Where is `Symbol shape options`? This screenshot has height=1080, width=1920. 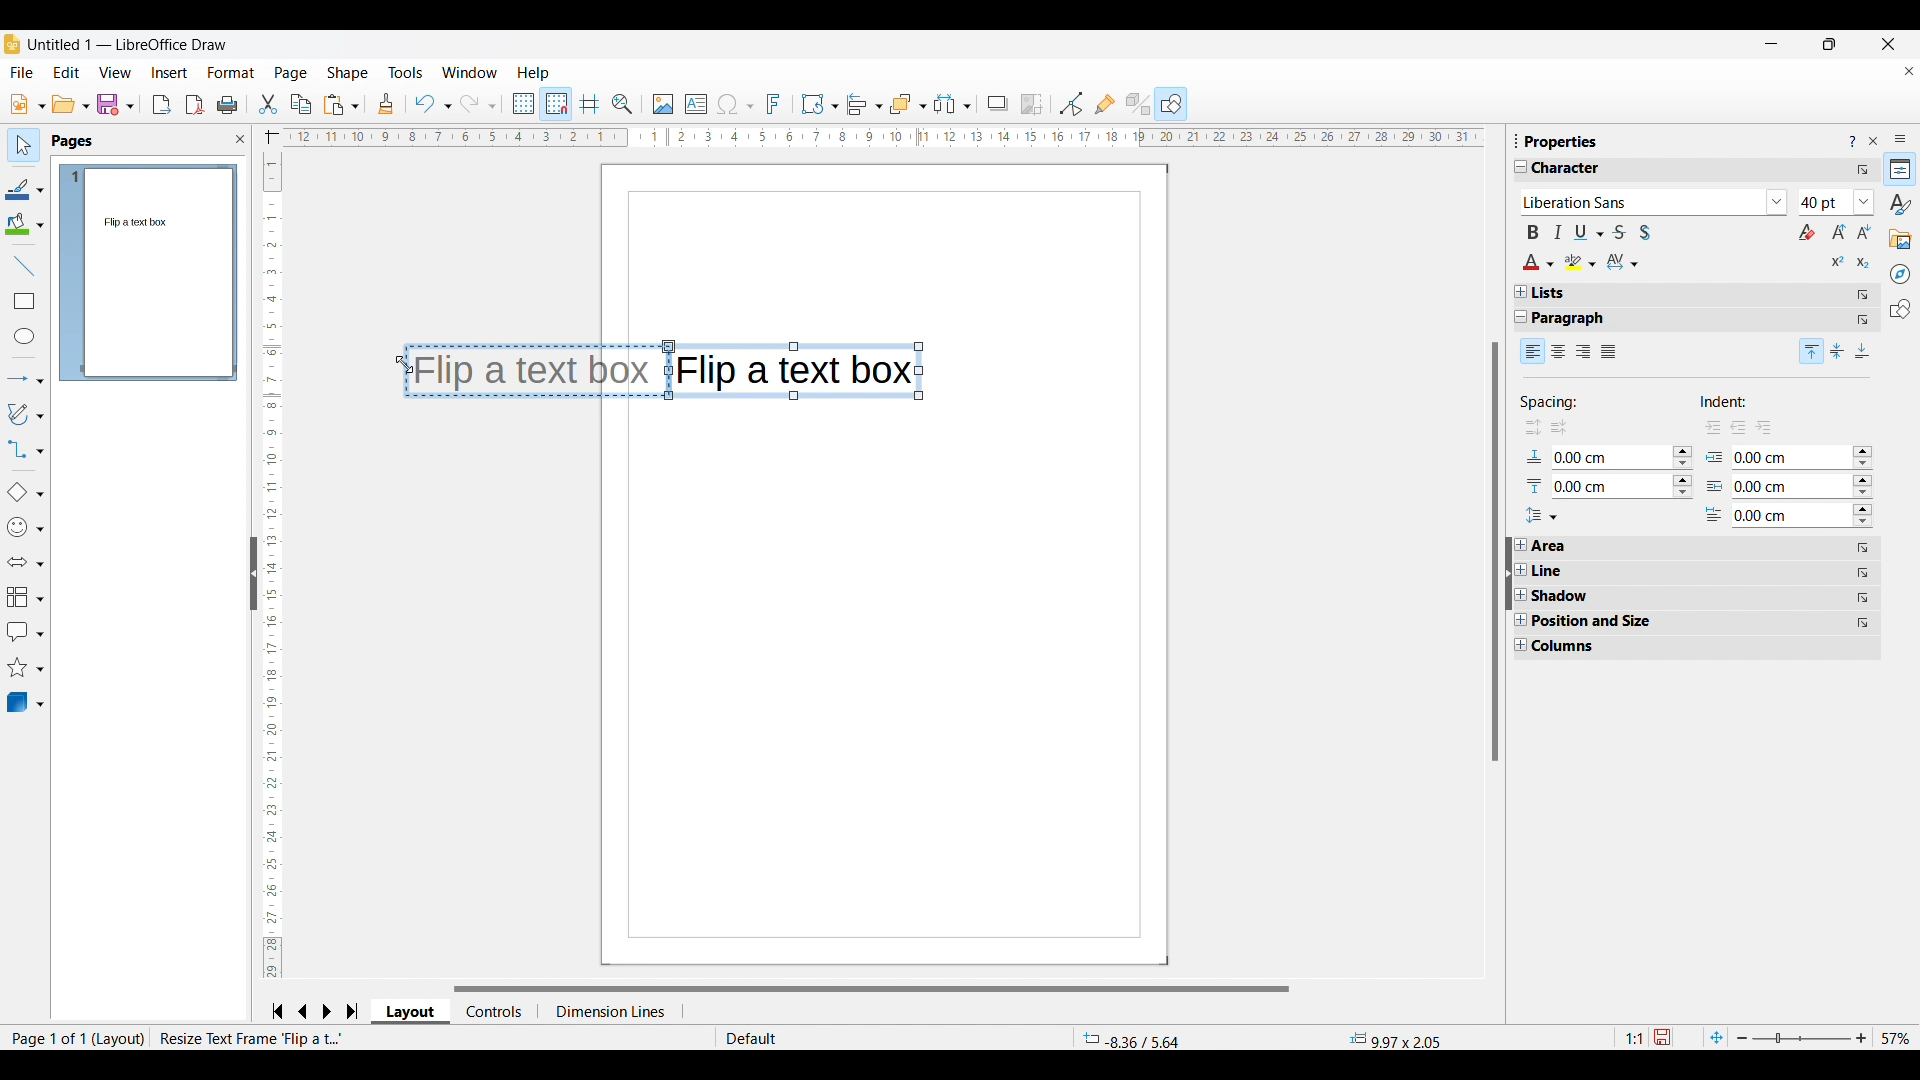 Symbol shape options is located at coordinates (25, 527).